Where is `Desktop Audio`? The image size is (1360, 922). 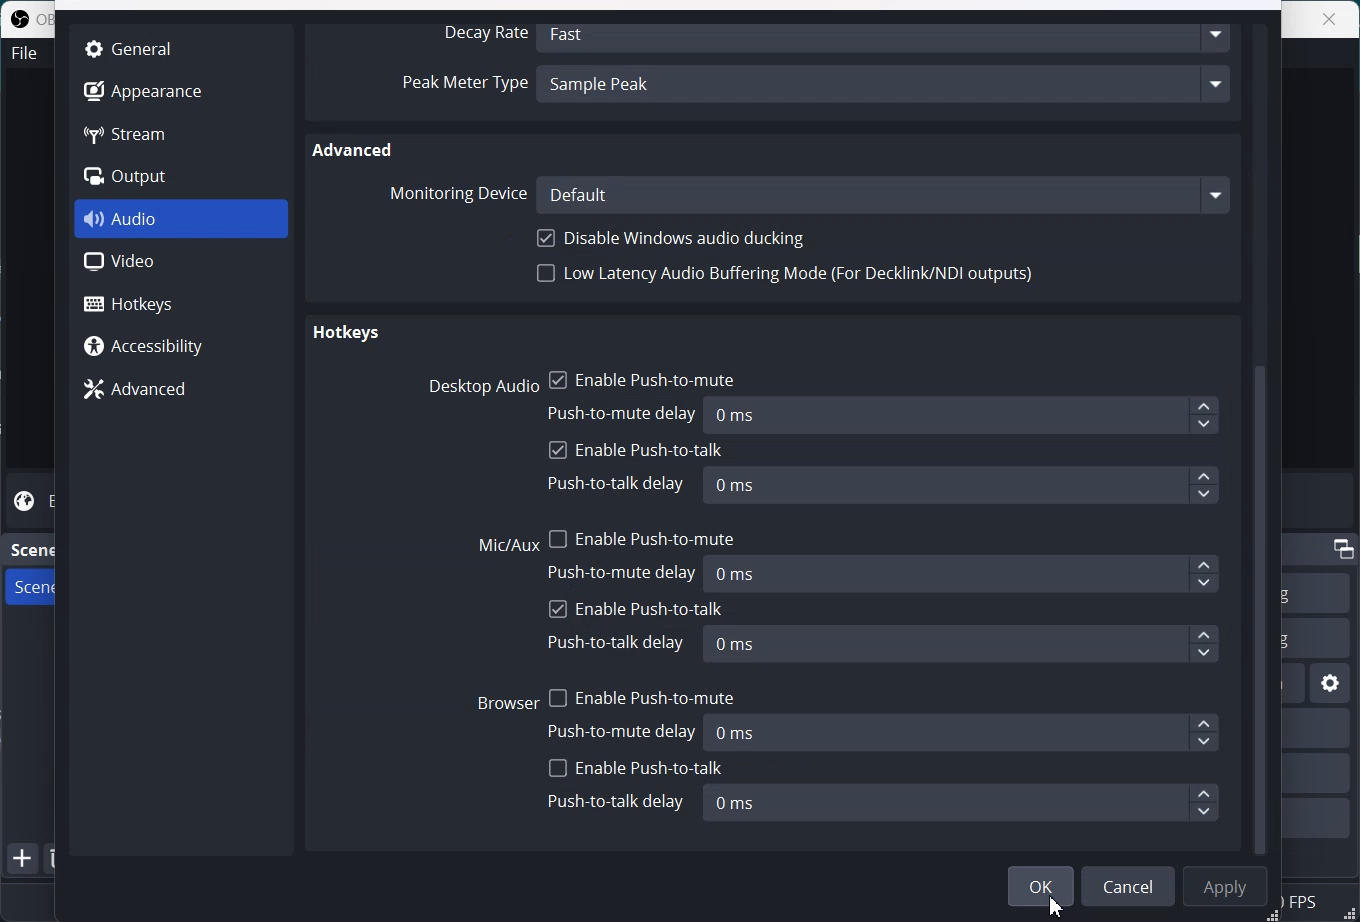
Desktop Audio is located at coordinates (479, 386).